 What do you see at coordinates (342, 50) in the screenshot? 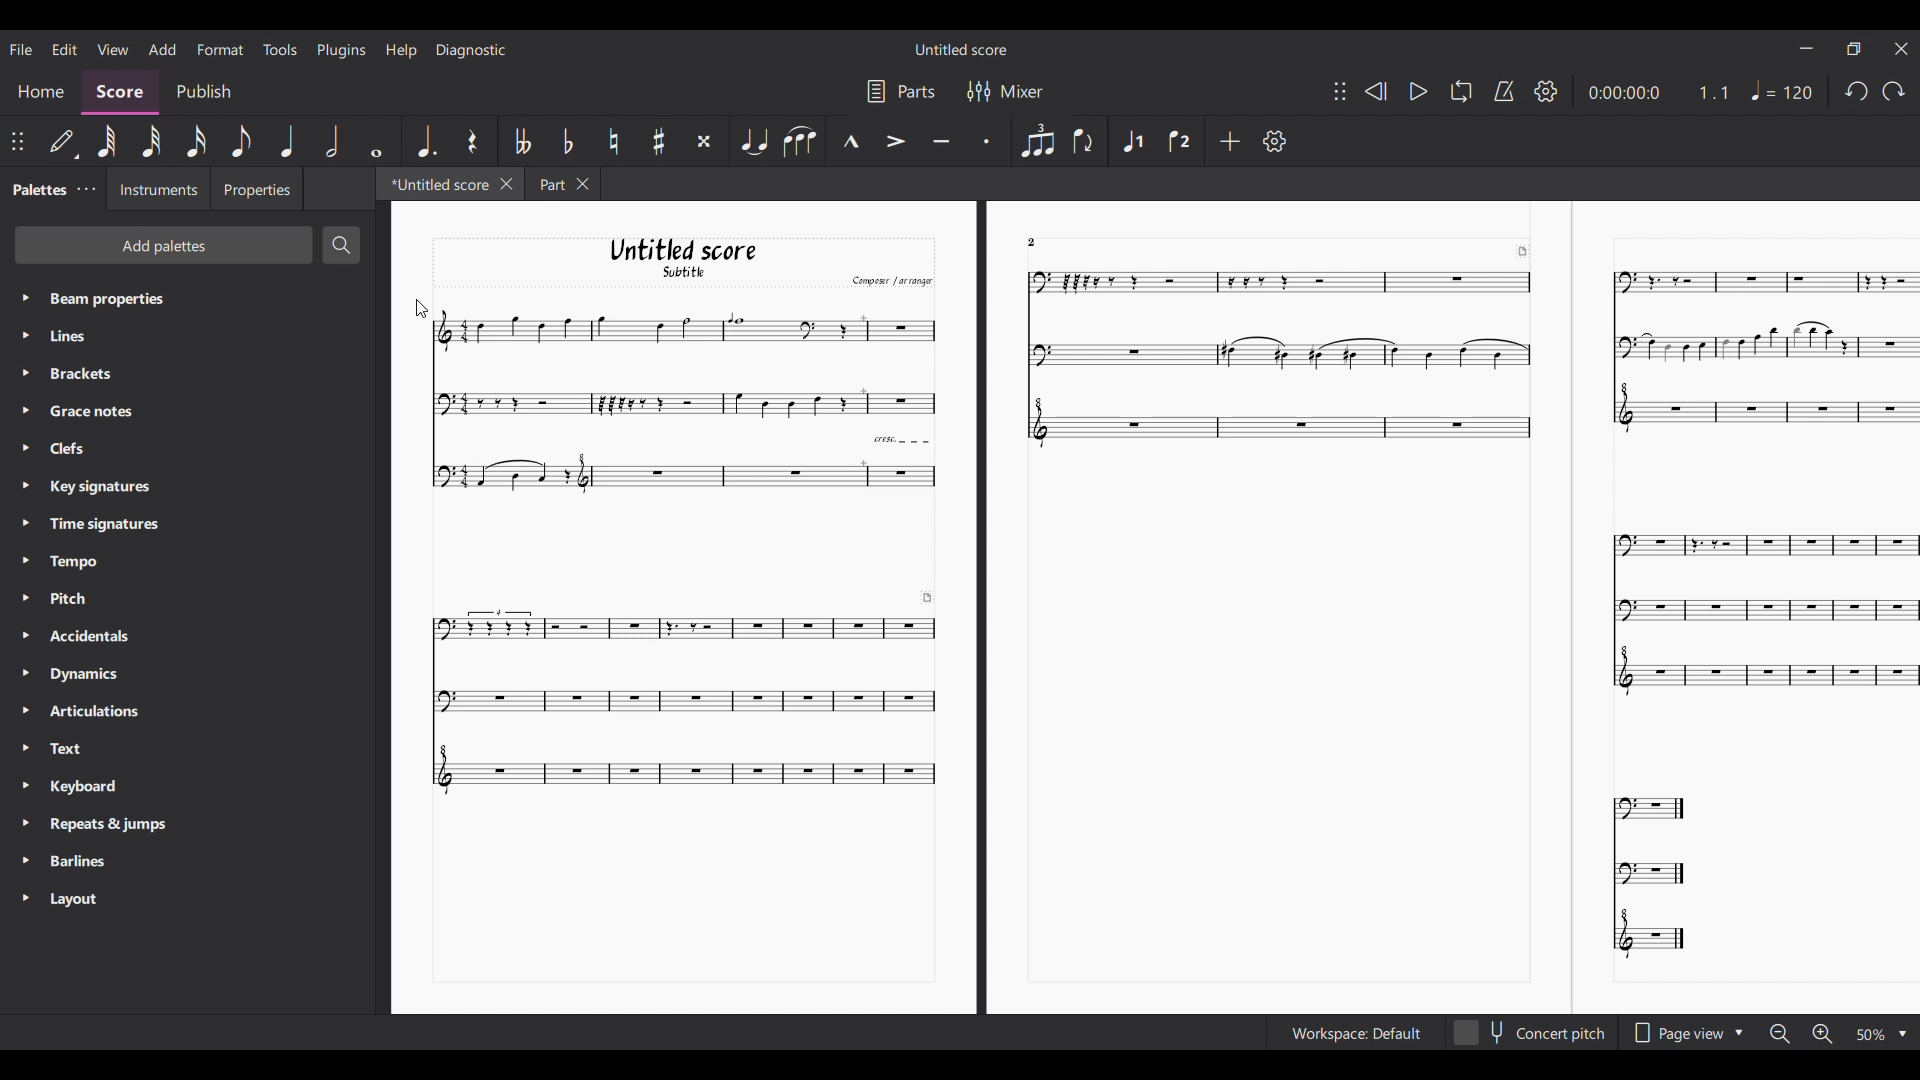
I see `Plugins` at bounding box center [342, 50].